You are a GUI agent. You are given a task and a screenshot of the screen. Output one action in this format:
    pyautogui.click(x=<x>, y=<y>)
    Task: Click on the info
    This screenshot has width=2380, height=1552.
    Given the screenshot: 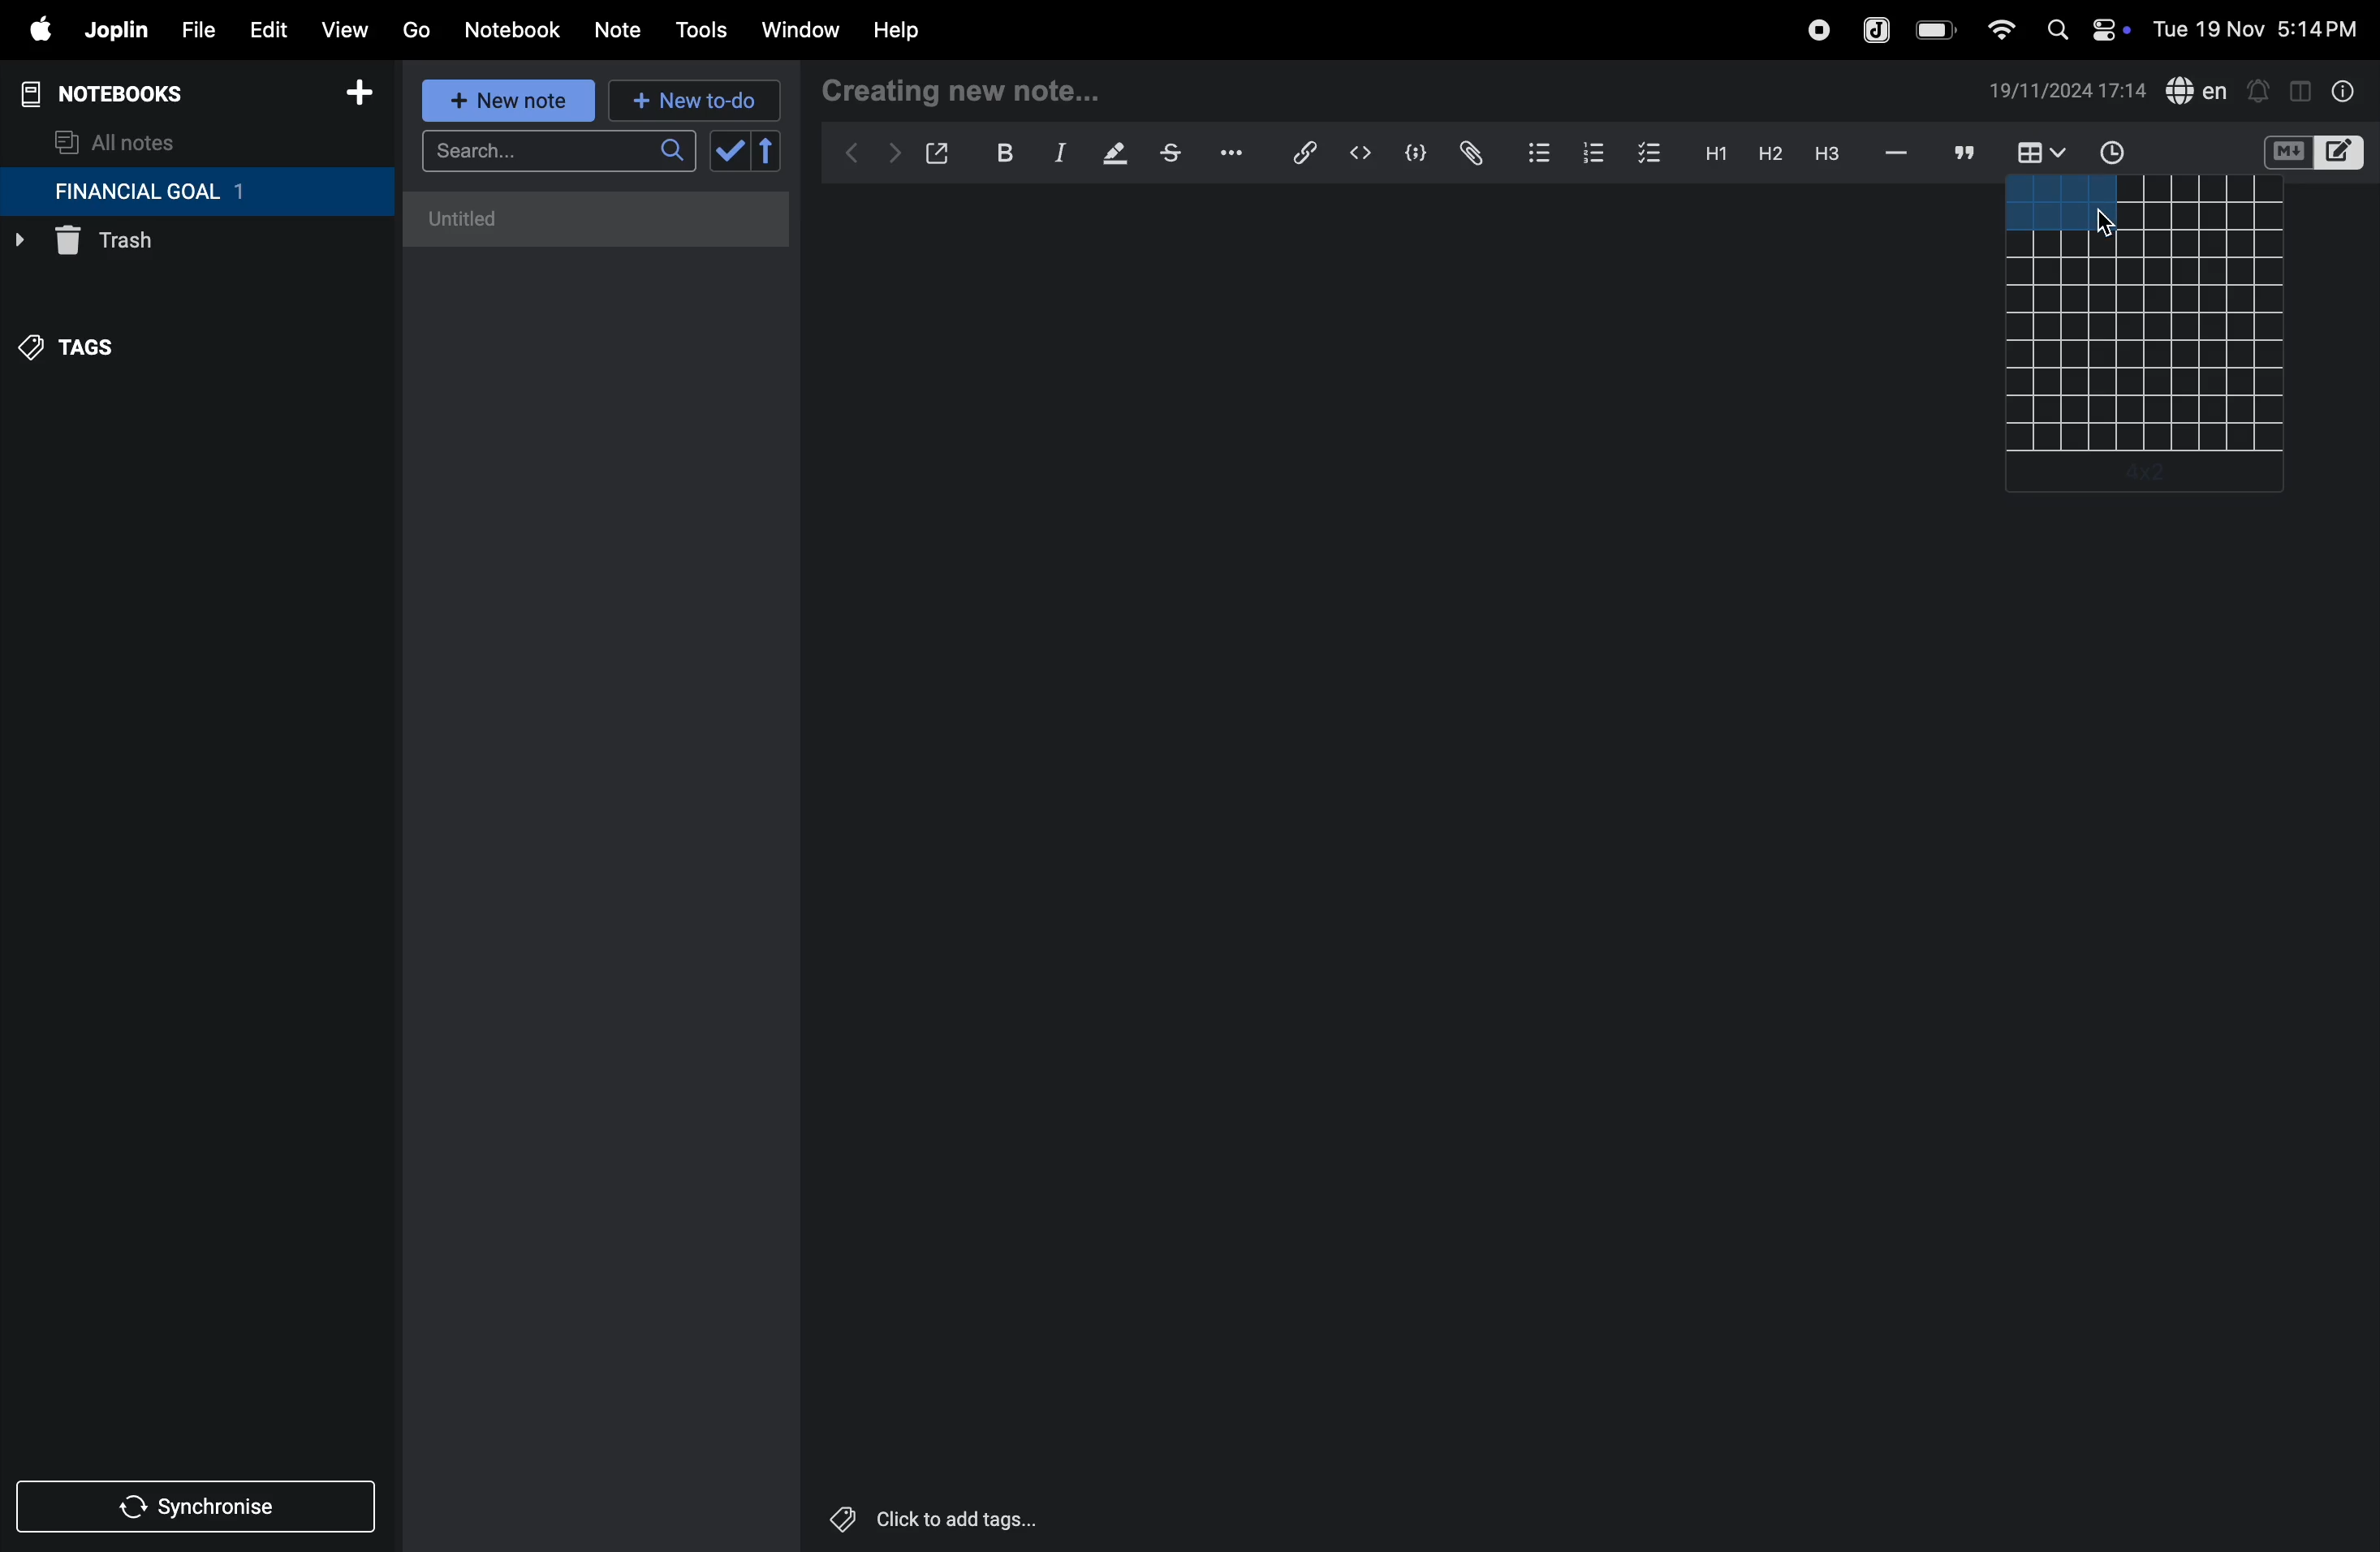 What is the action you would take?
    pyautogui.click(x=2345, y=91)
    